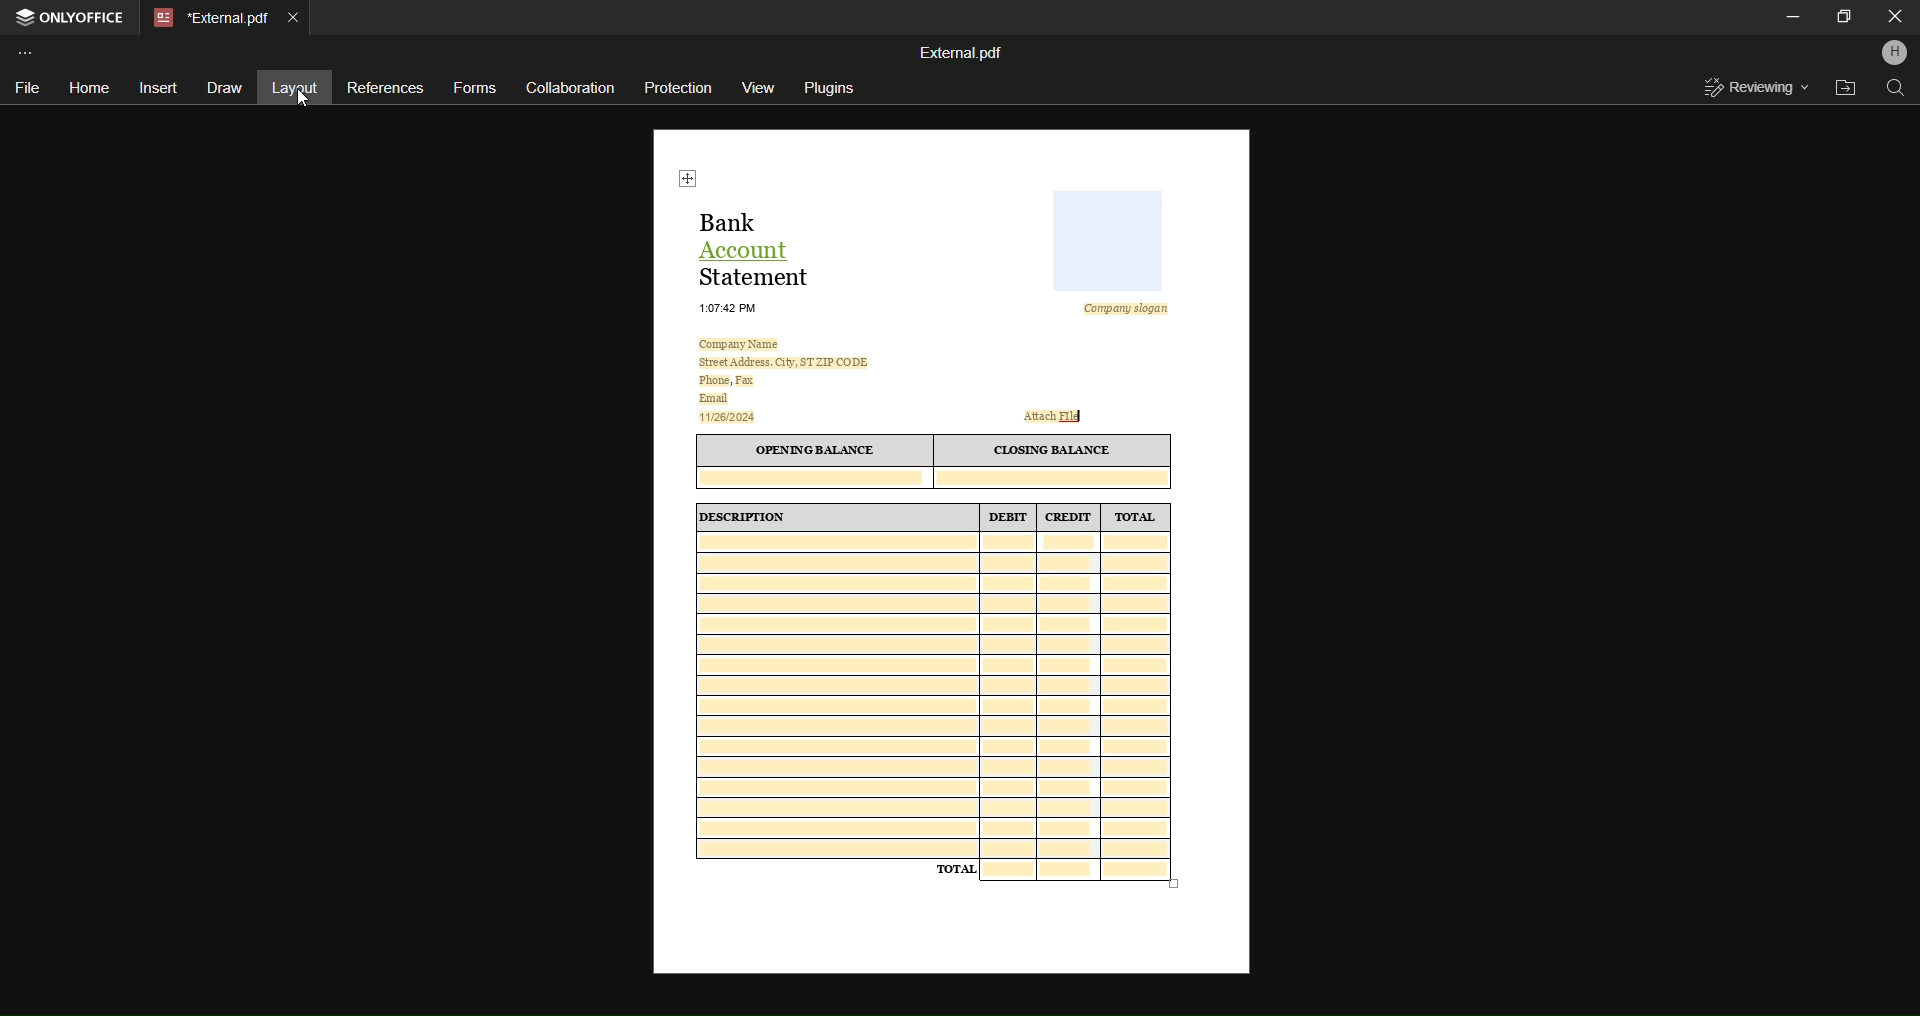 The image size is (1920, 1016). I want to click on Protection, so click(679, 88).